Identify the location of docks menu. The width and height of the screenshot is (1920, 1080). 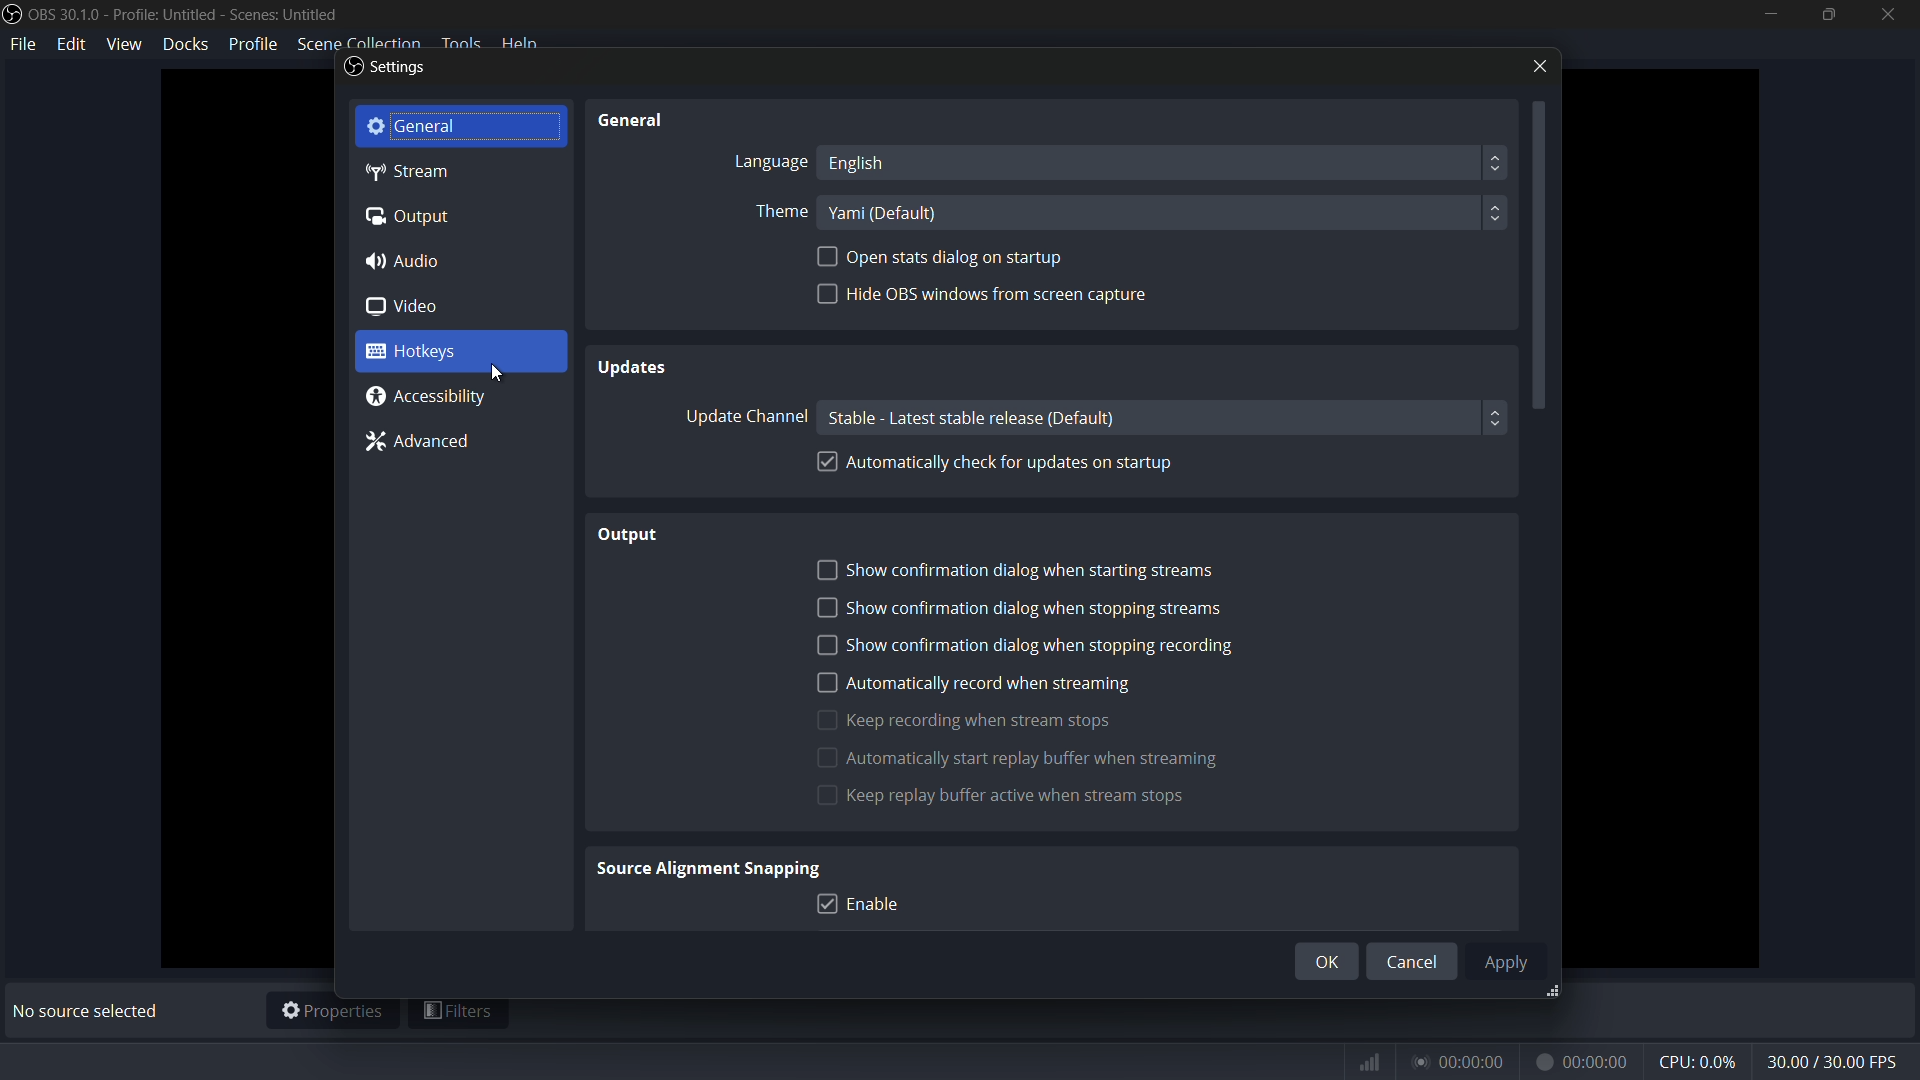
(187, 43).